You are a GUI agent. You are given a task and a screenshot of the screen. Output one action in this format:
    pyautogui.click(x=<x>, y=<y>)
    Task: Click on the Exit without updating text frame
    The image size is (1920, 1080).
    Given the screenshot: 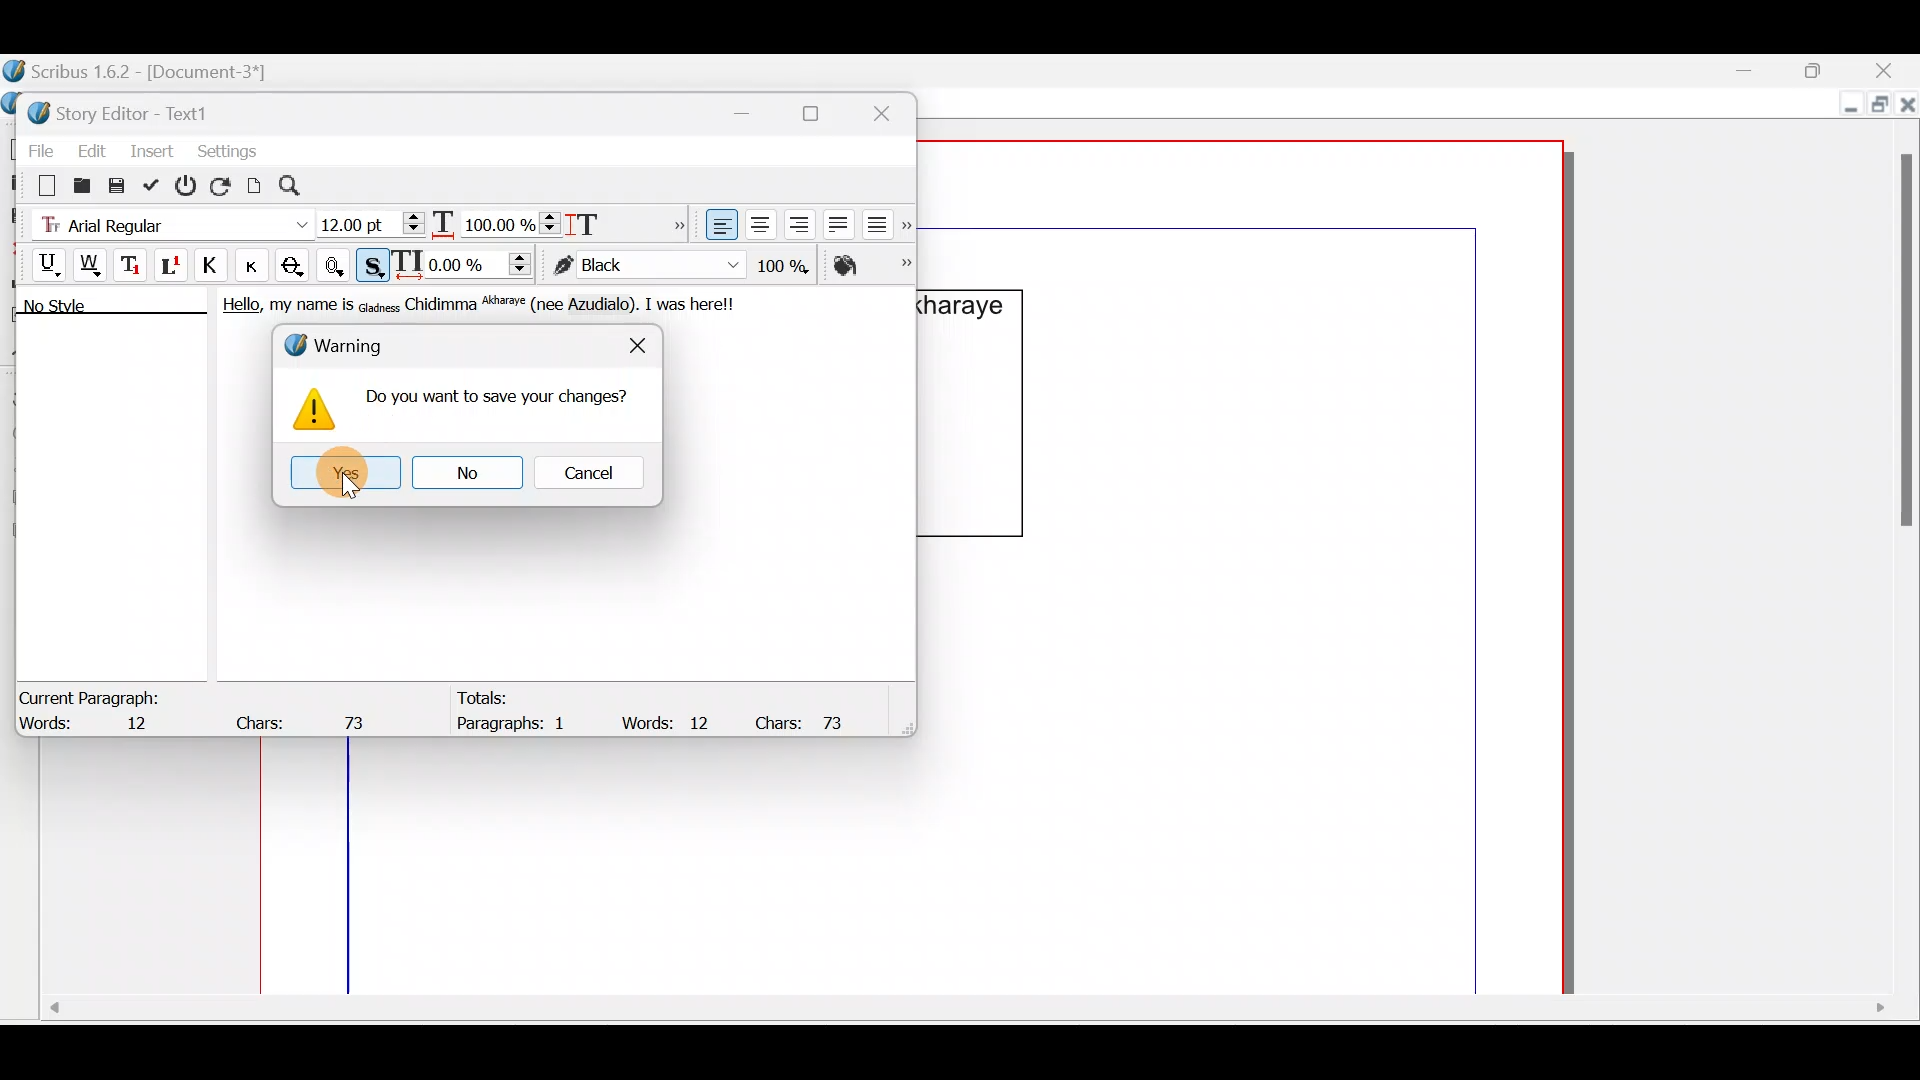 What is the action you would take?
    pyautogui.click(x=189, y=185)
    